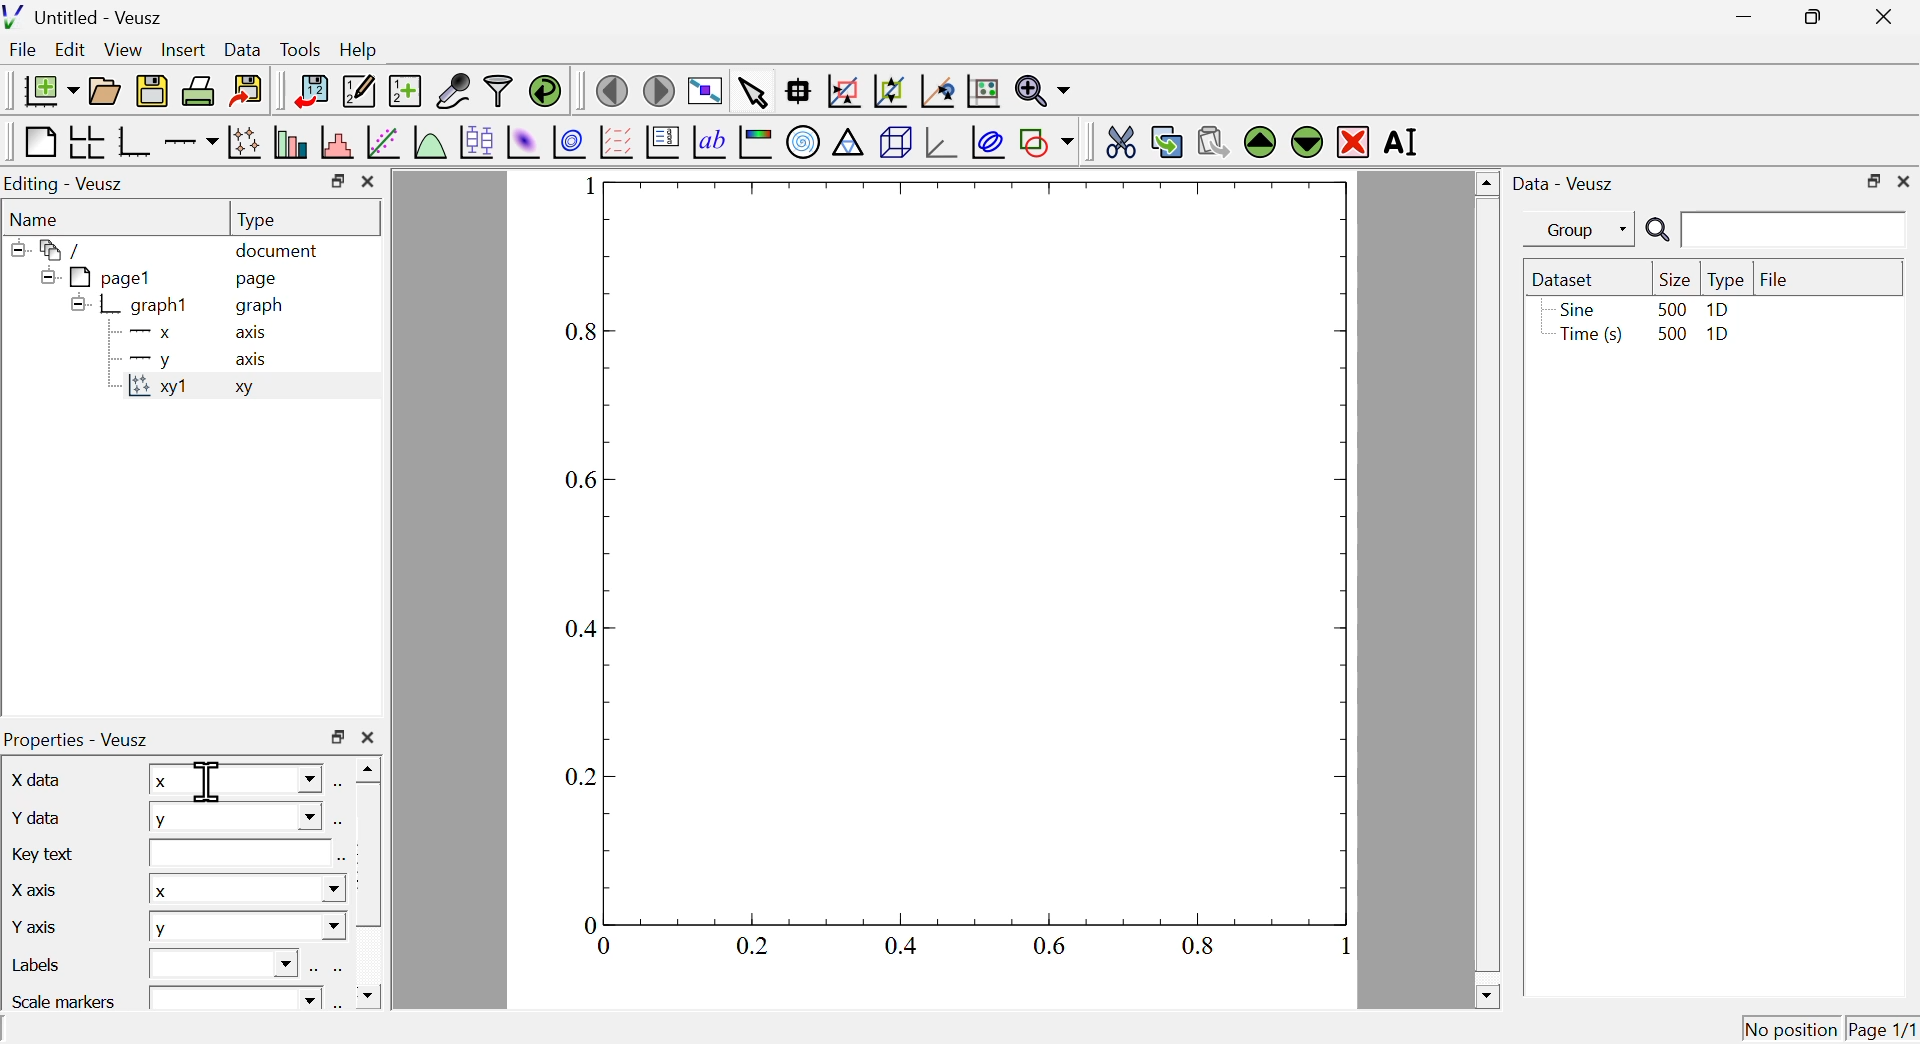  Describe the element at coordinates (68, 184) in the screenshot. I see `Editing Veusz` at that location.